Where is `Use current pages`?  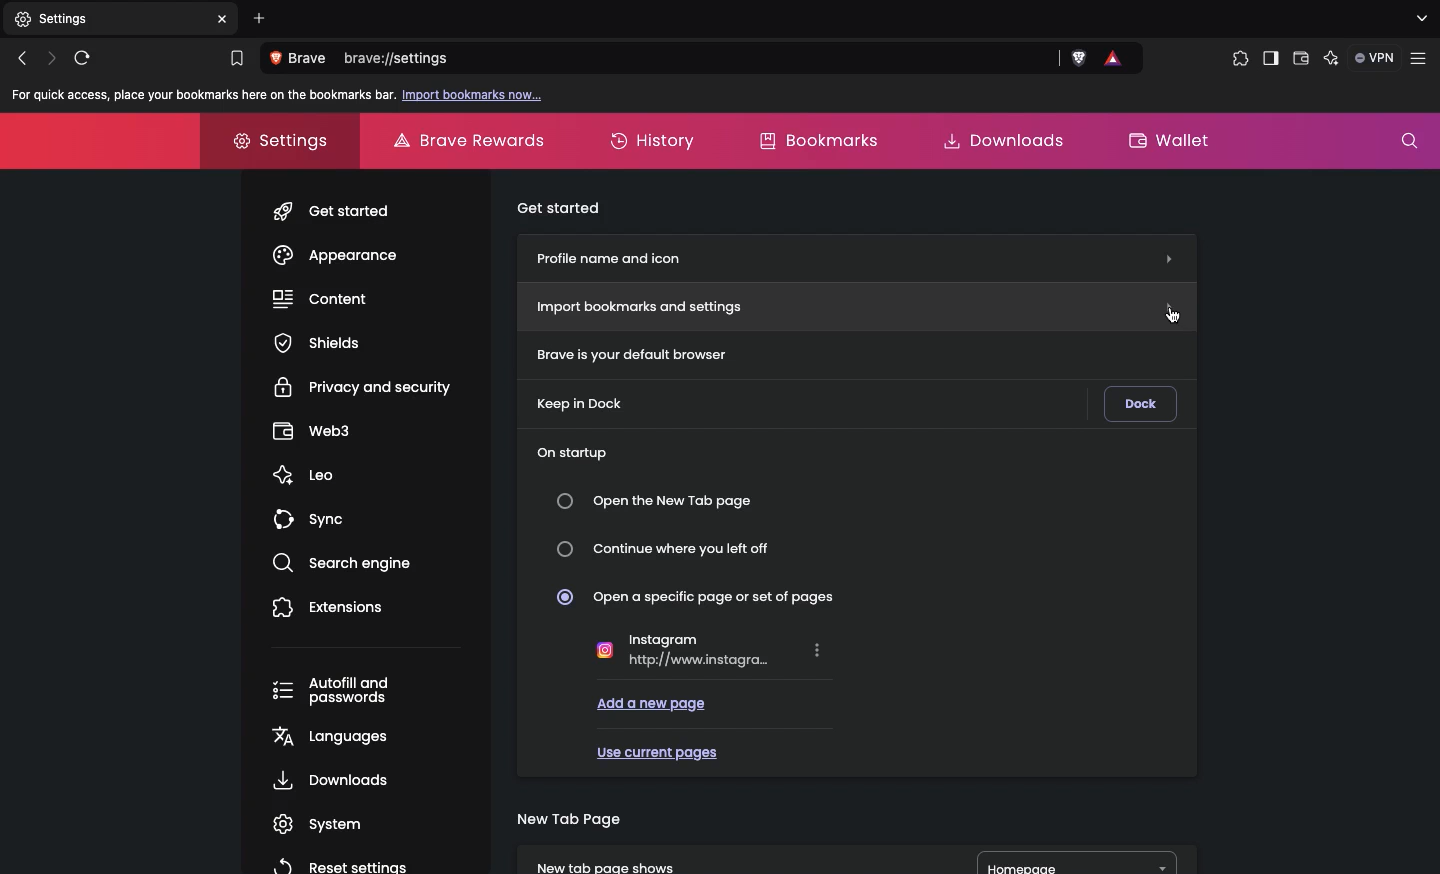 Use current pages is located at coordinates (656, 749).